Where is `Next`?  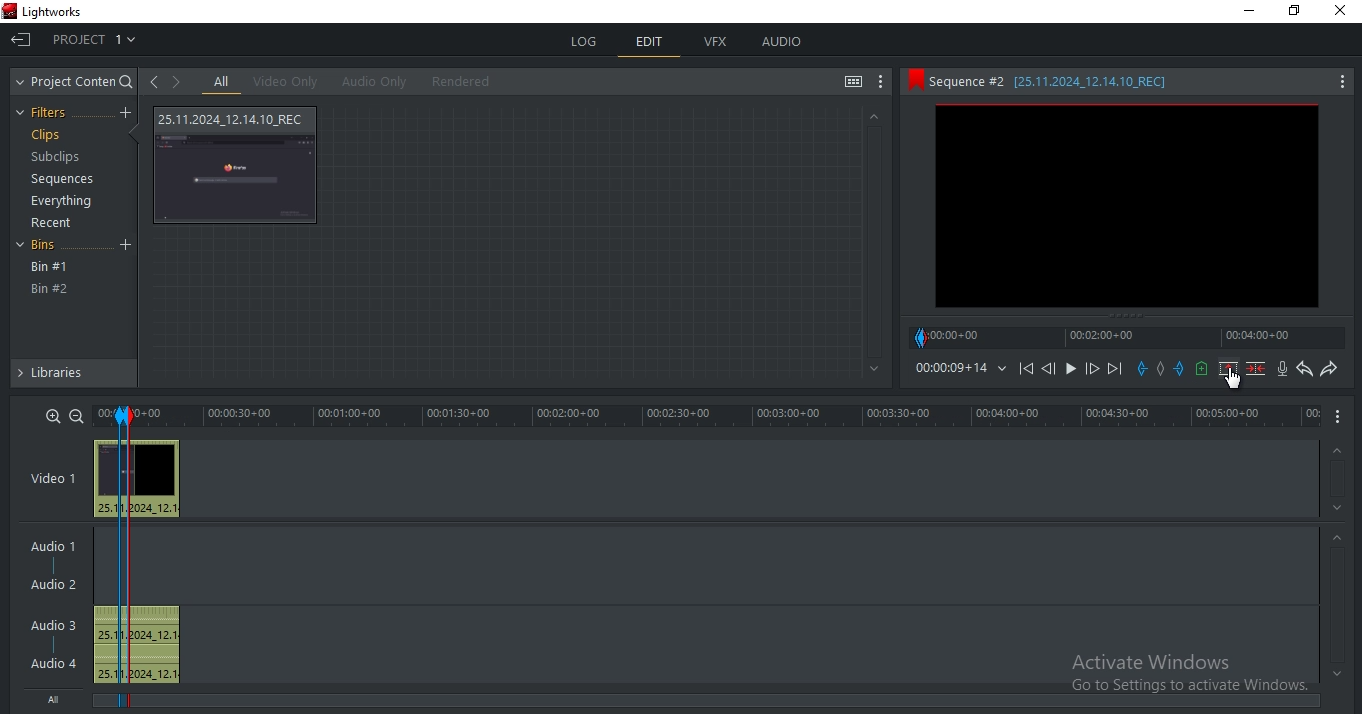 Next is located at coordinates (1117, 368).